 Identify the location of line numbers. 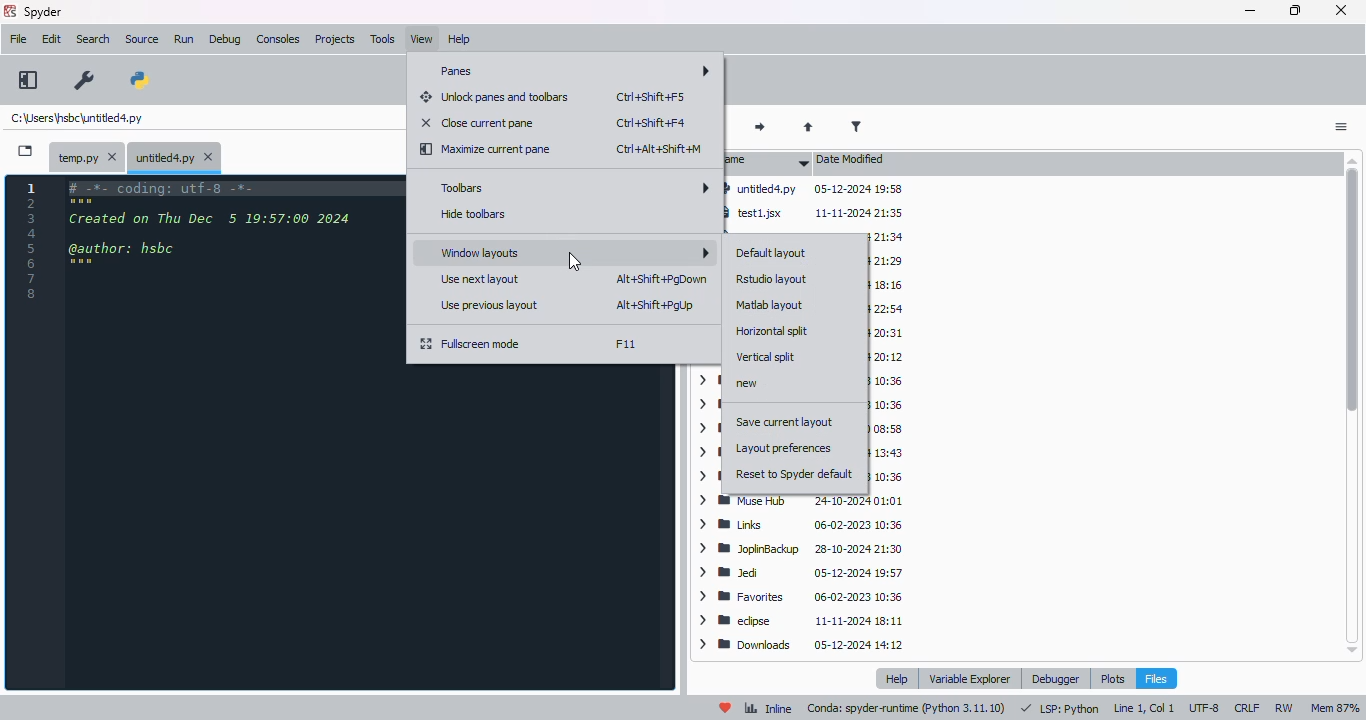
(32, 240).